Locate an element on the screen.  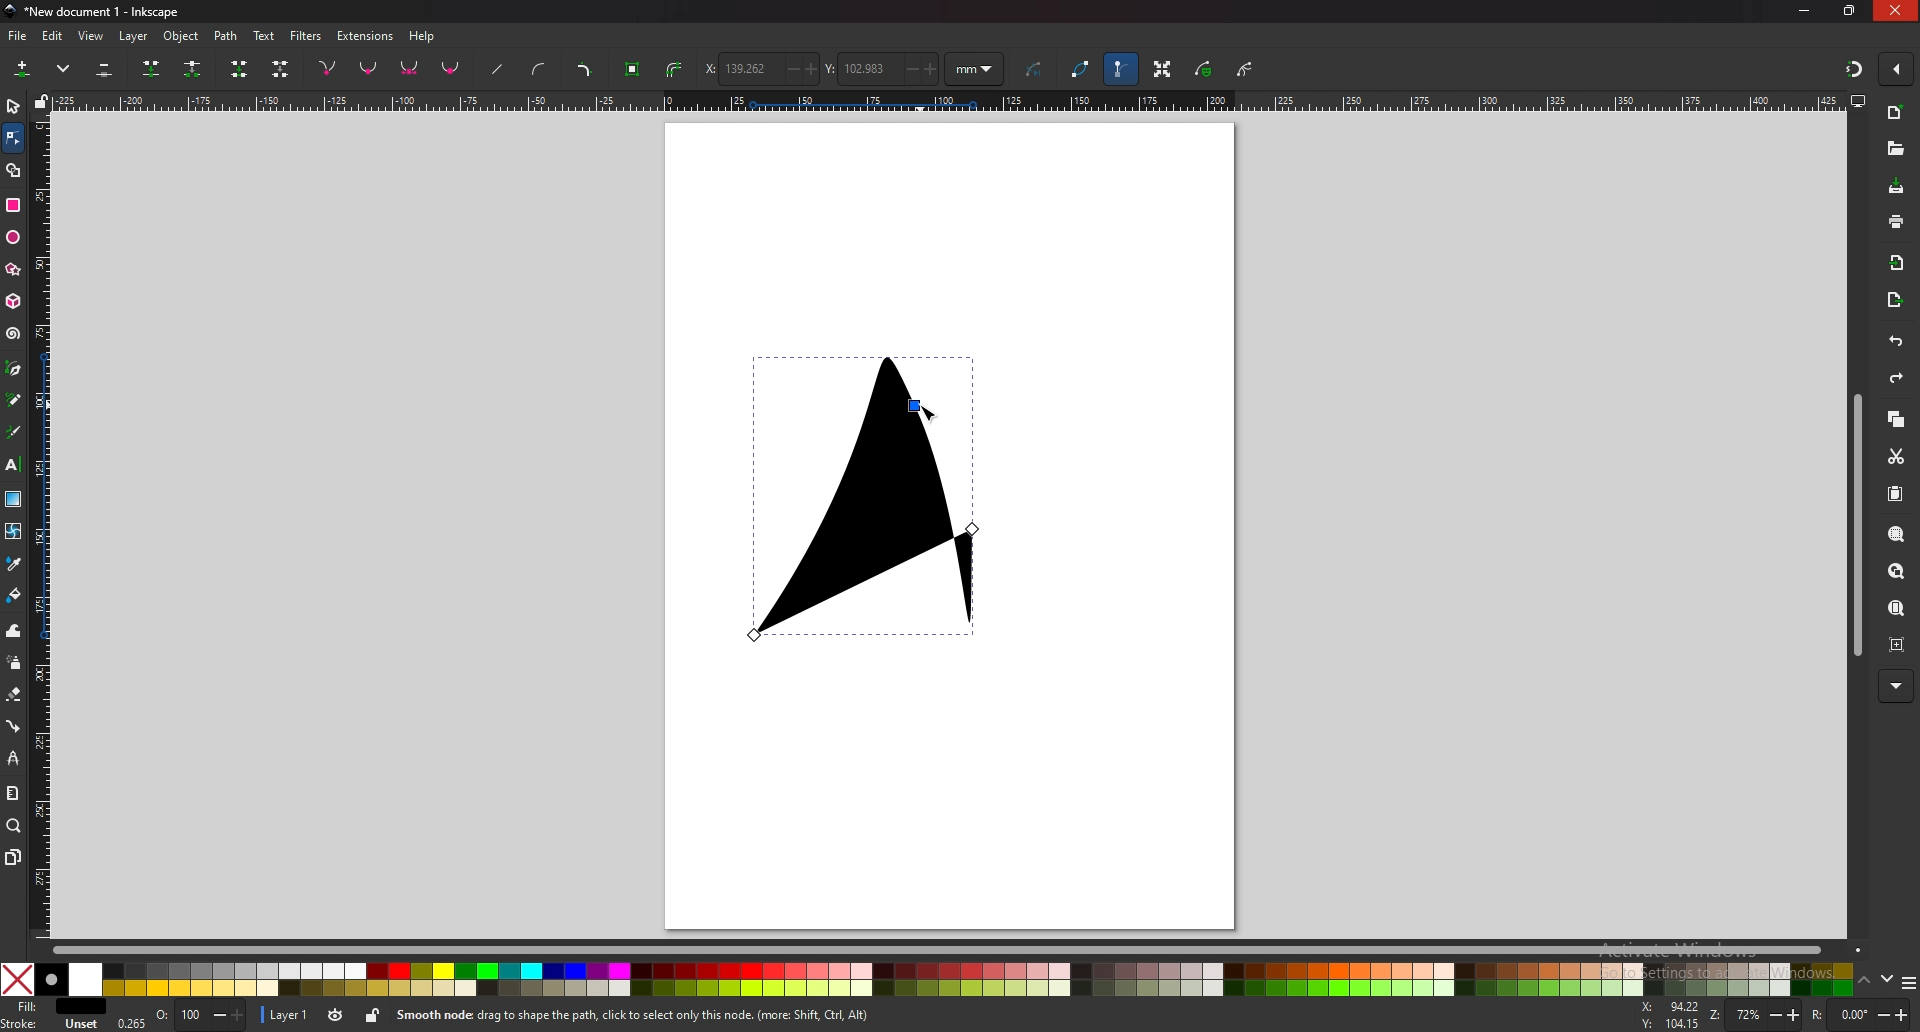
ellipse is located at coordinates (14, 235).